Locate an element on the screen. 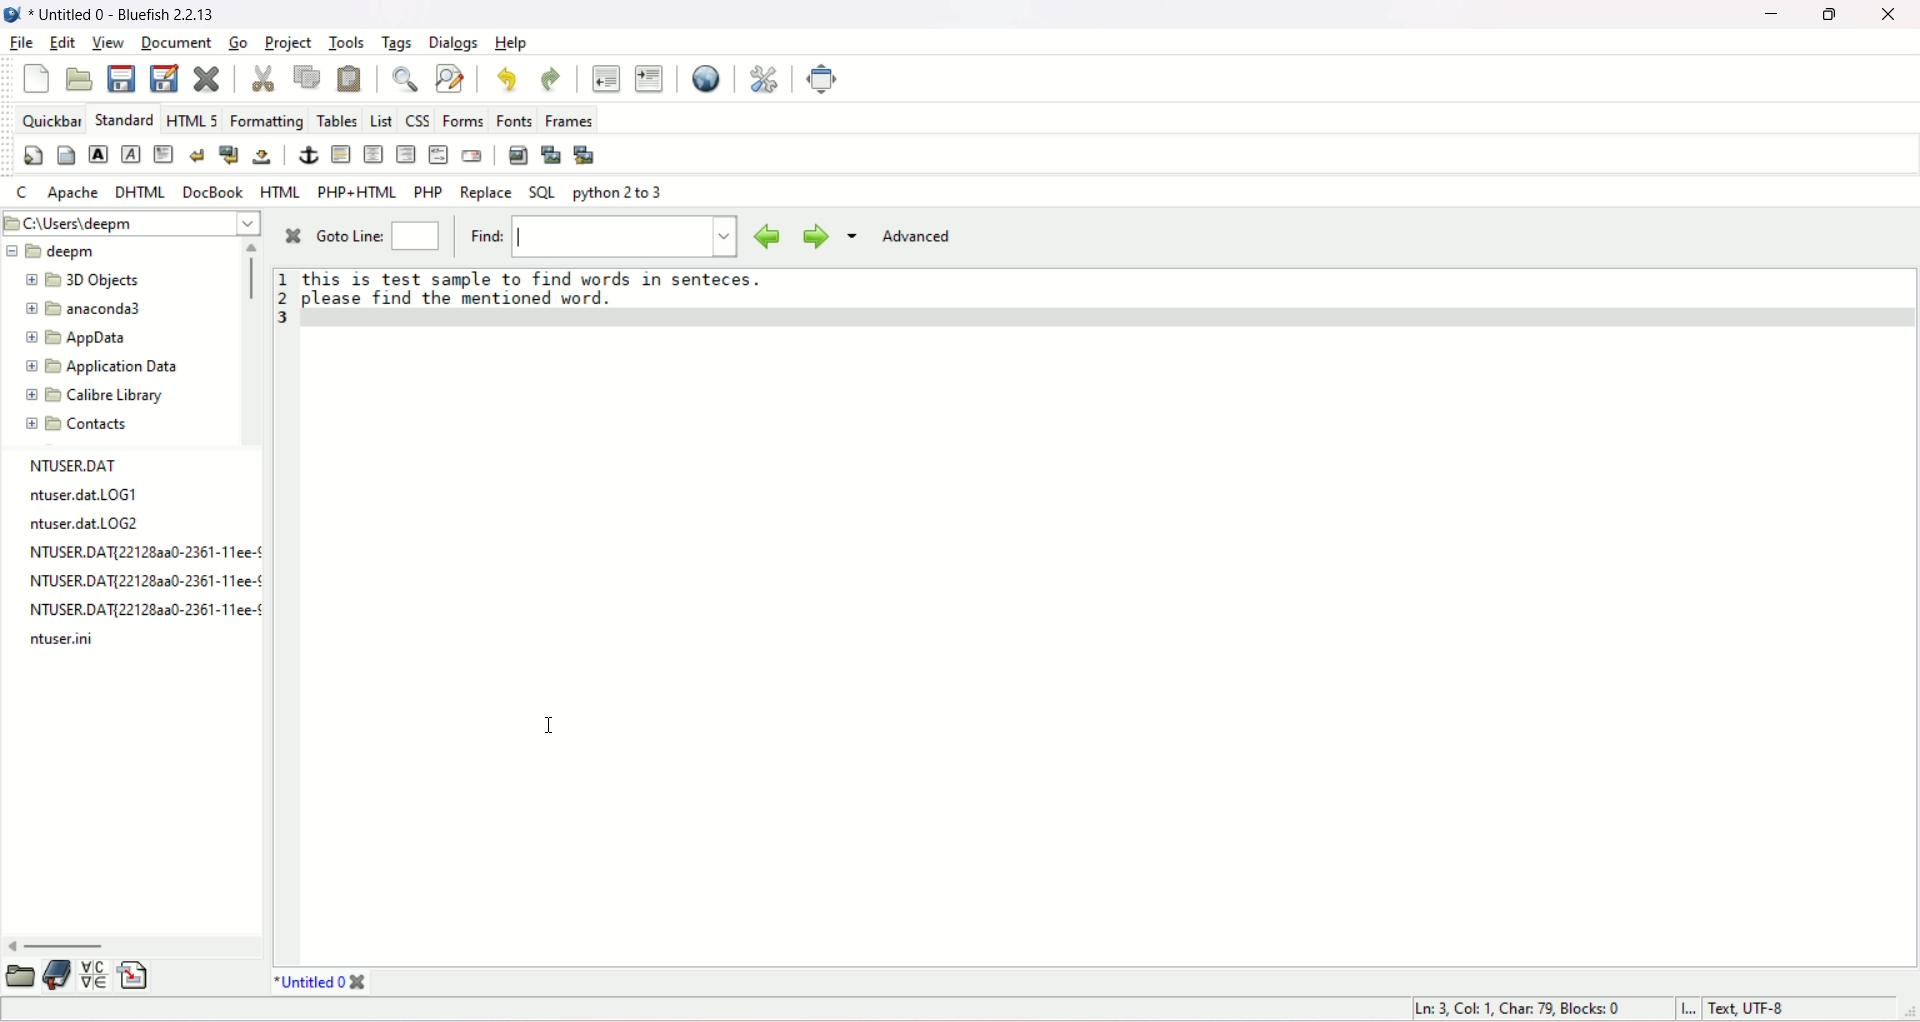 The image size is (1920, 1022). ntuser.ini is located at coordinates (61, 637).